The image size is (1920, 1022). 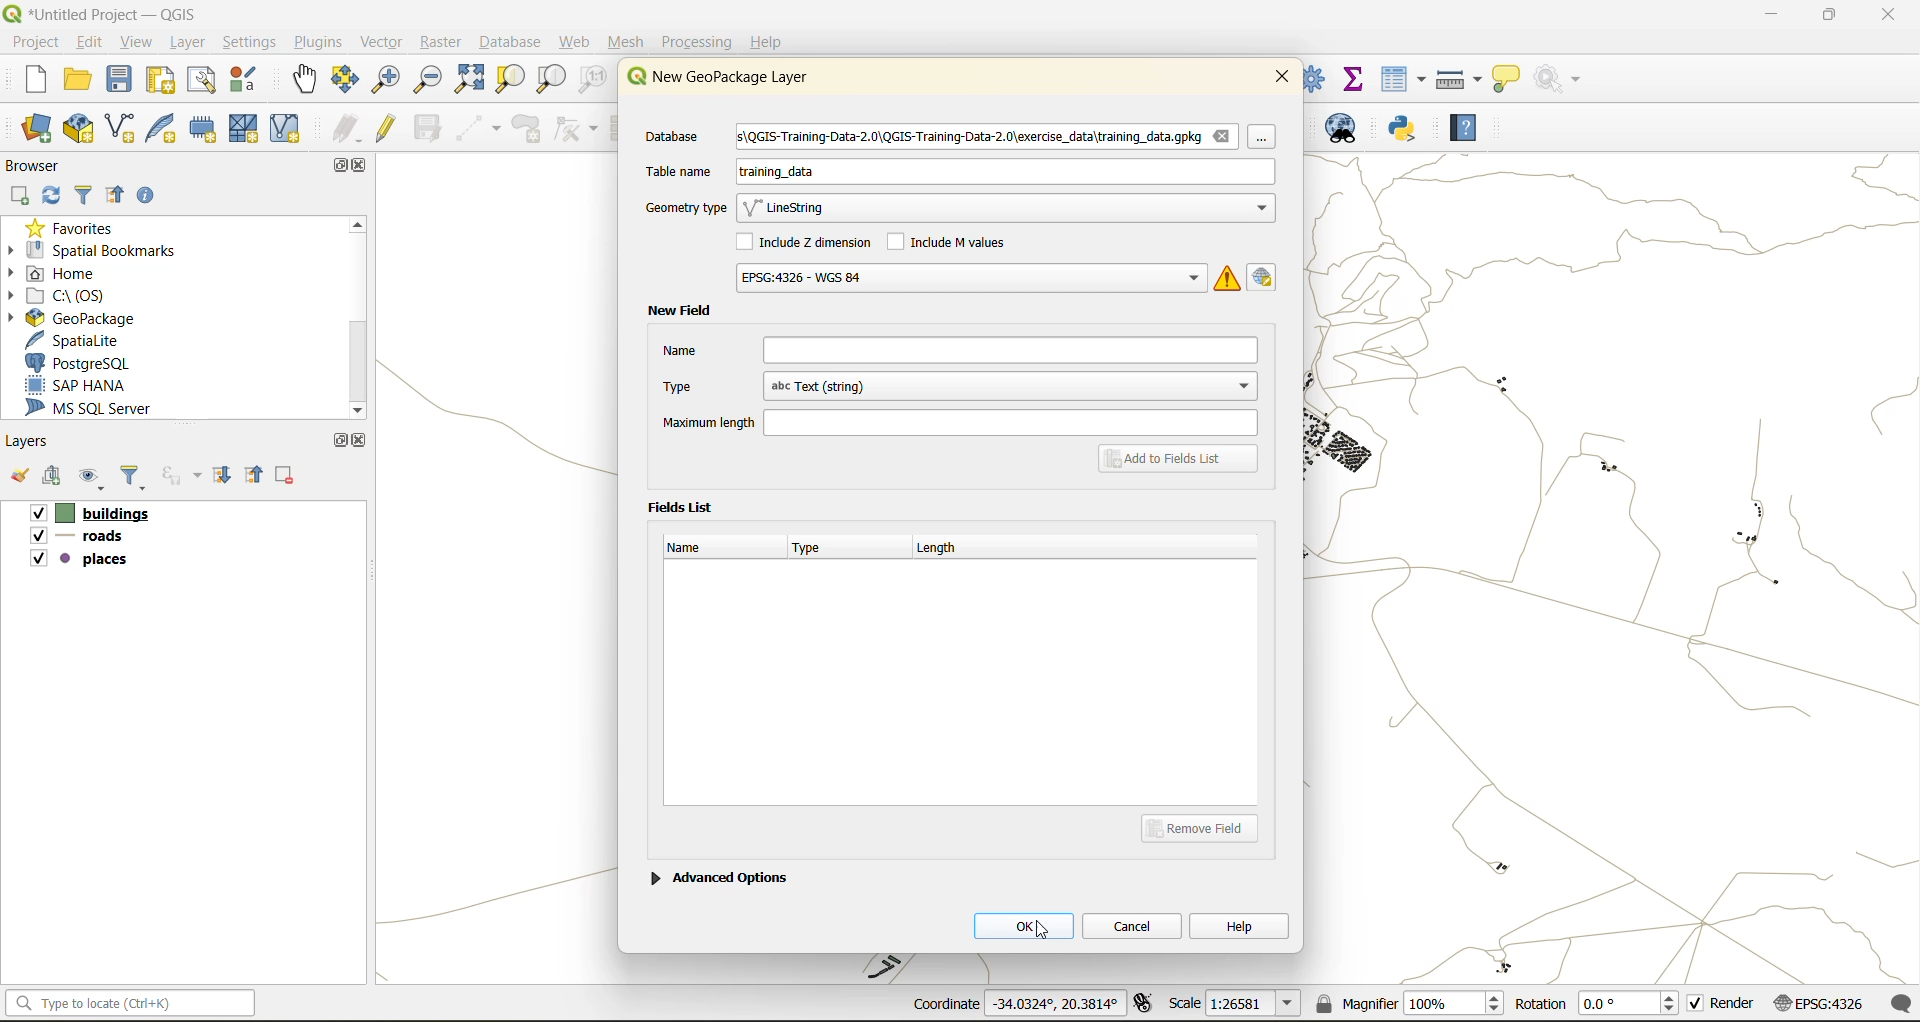 I want to click on Processing, so click(x=700, y=39).